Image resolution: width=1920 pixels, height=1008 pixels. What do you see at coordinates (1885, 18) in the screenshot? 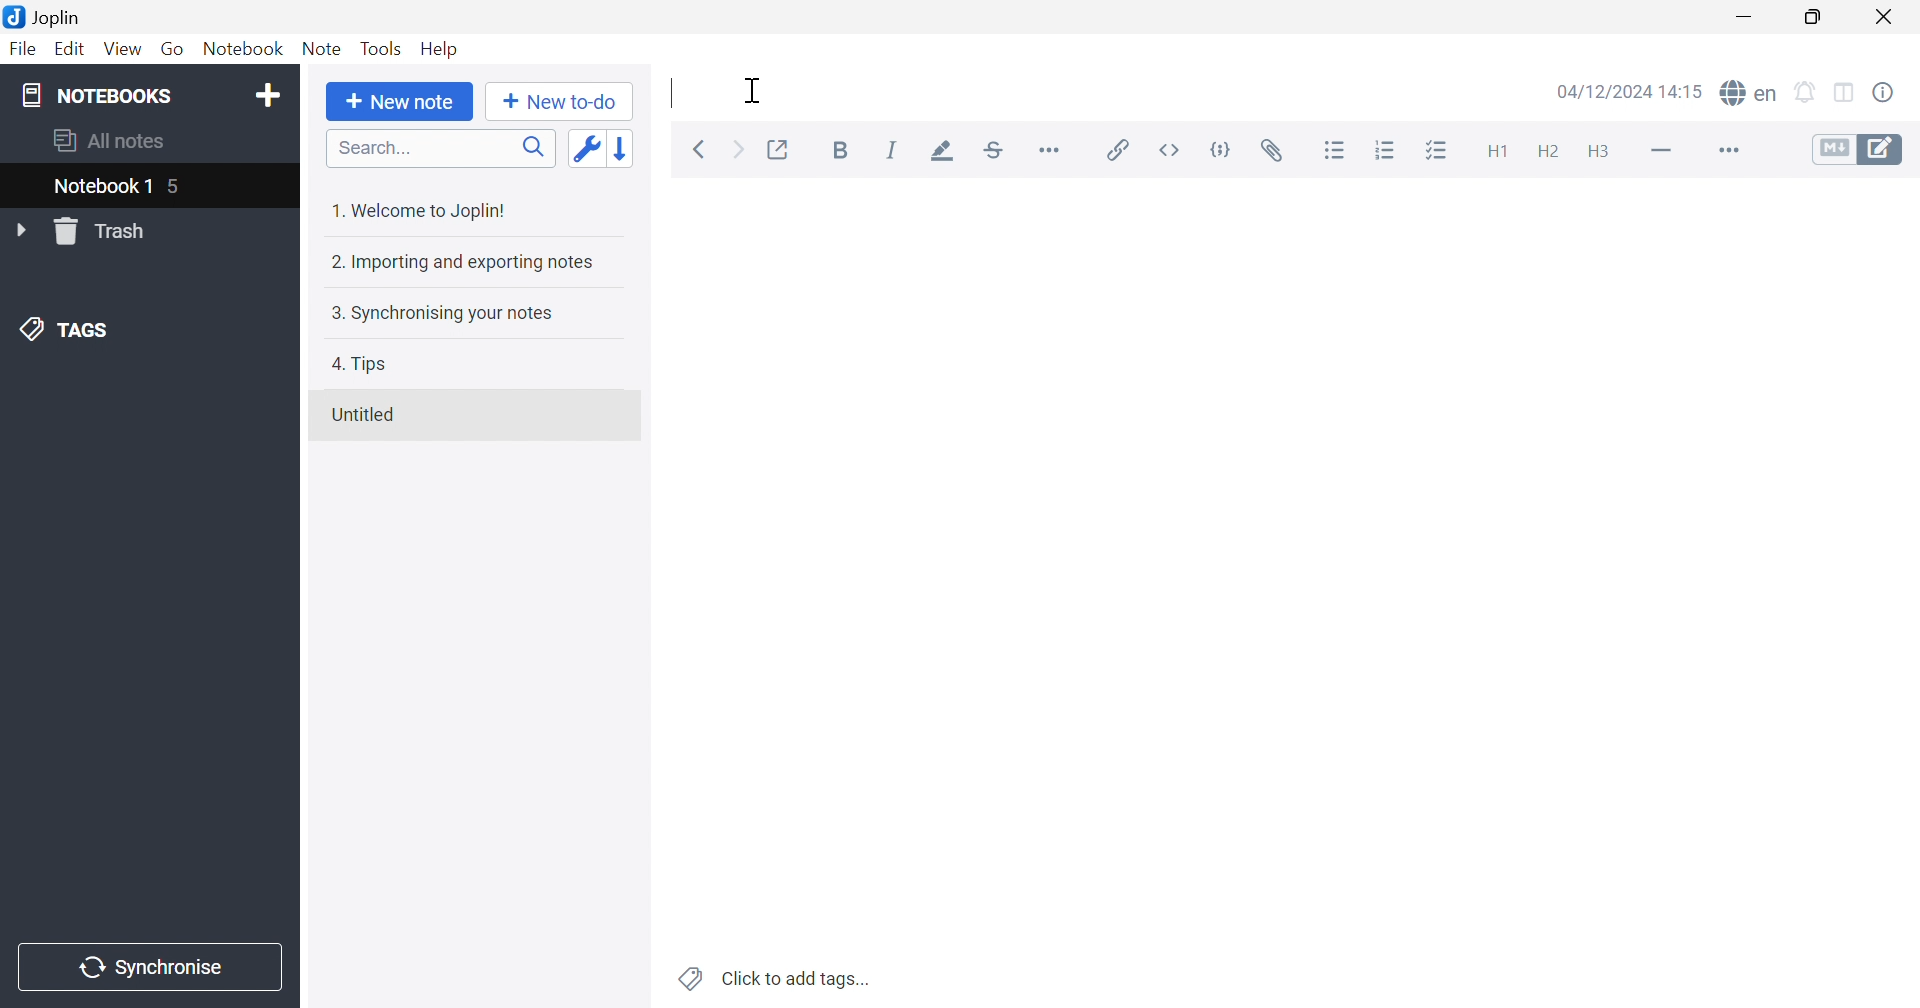
I see `Close` at bounding box center [1885, 18].